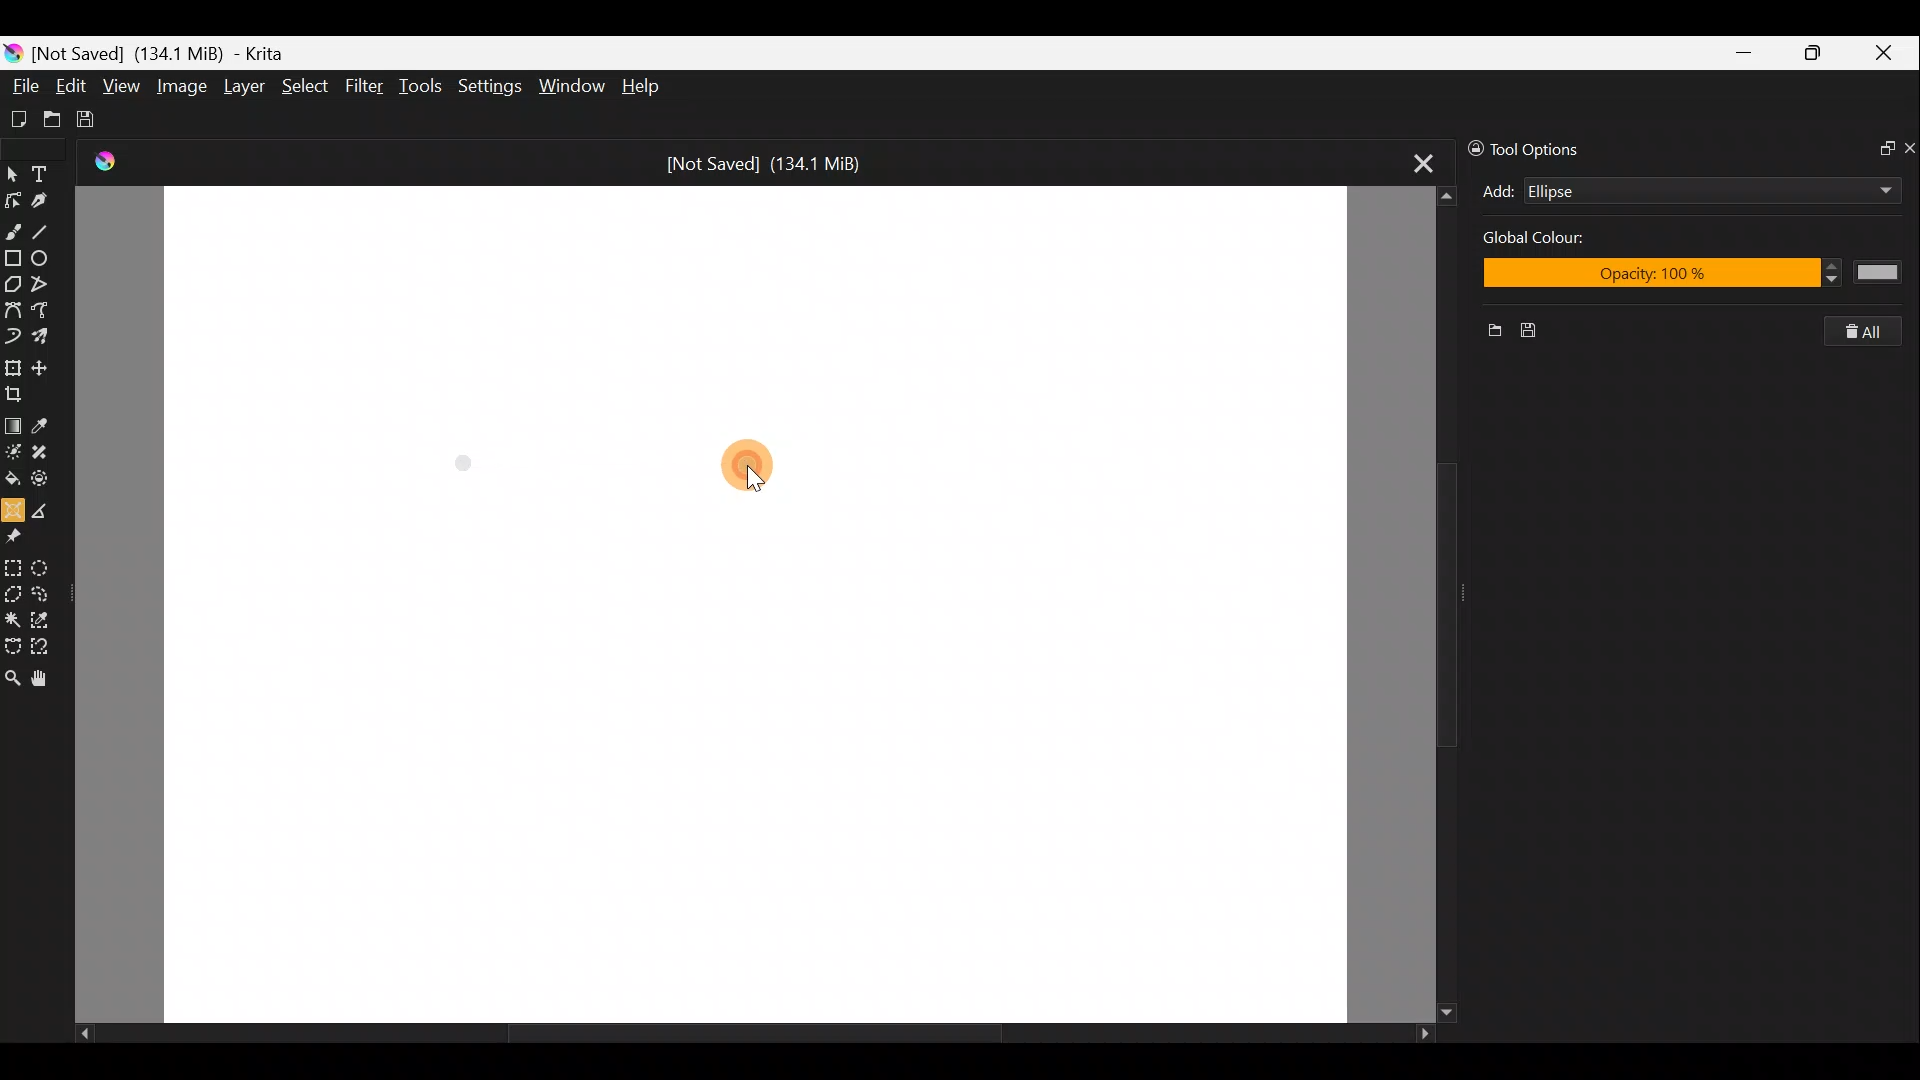  What do you see at coordinates (12, 337) in the screenshot?
I see `Dynamic brush tool` at bounding box center [12, 337].